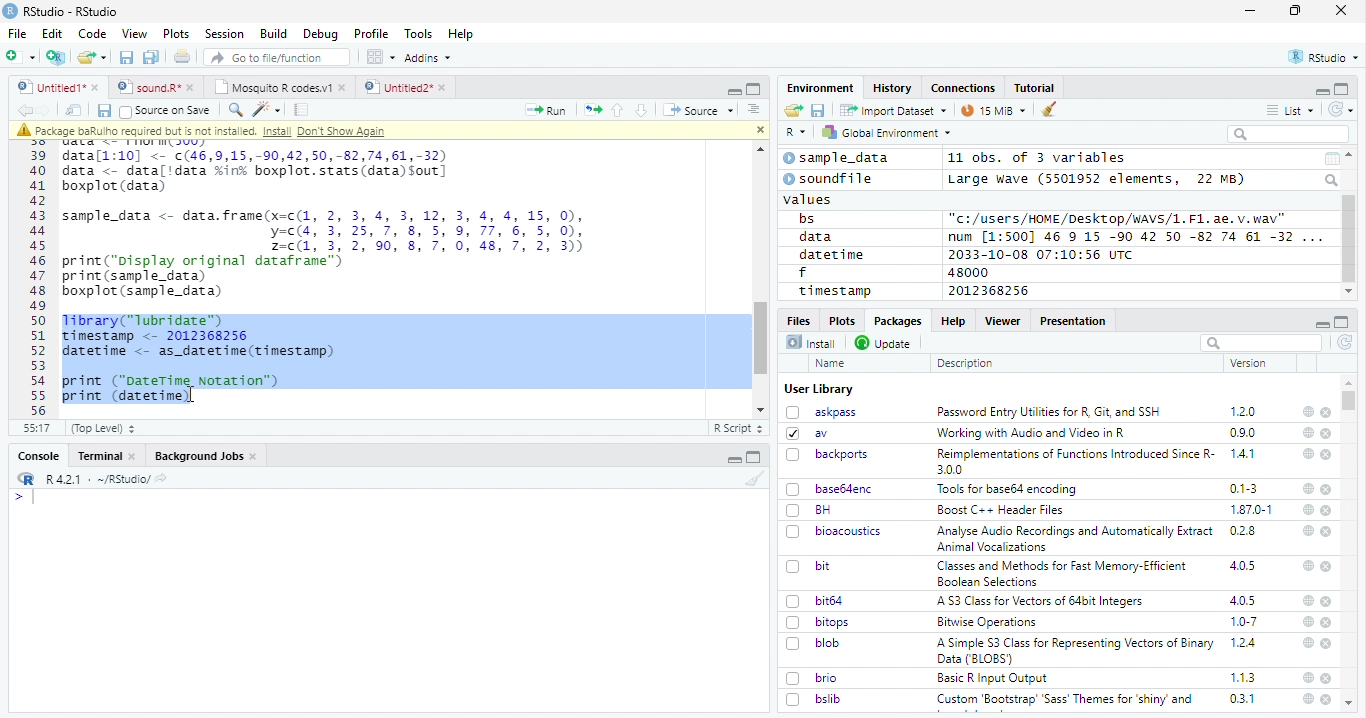 Image resolution: width=1366 pixels, height=718 pixels. Describe the element at coordinates (736, 457) in the screenshot. I see `minimize` at that location.